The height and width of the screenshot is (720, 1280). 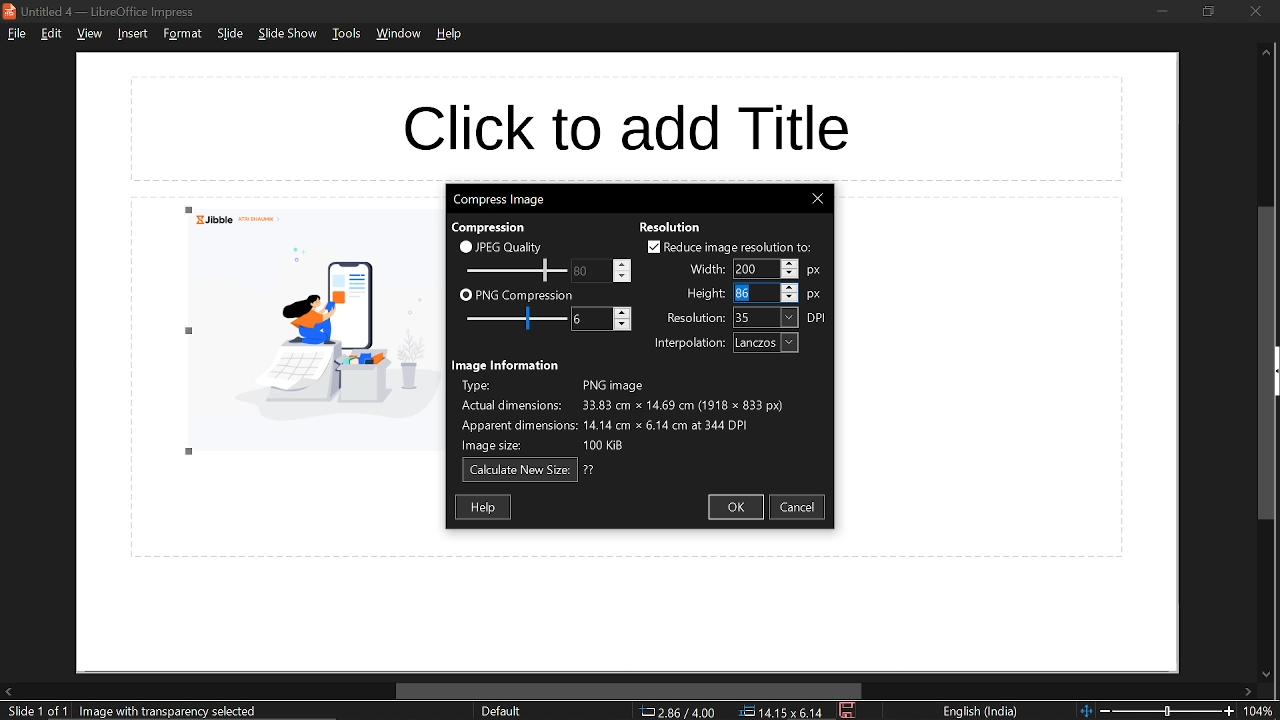 I want to click on resolution, so click(x=691, y=319).